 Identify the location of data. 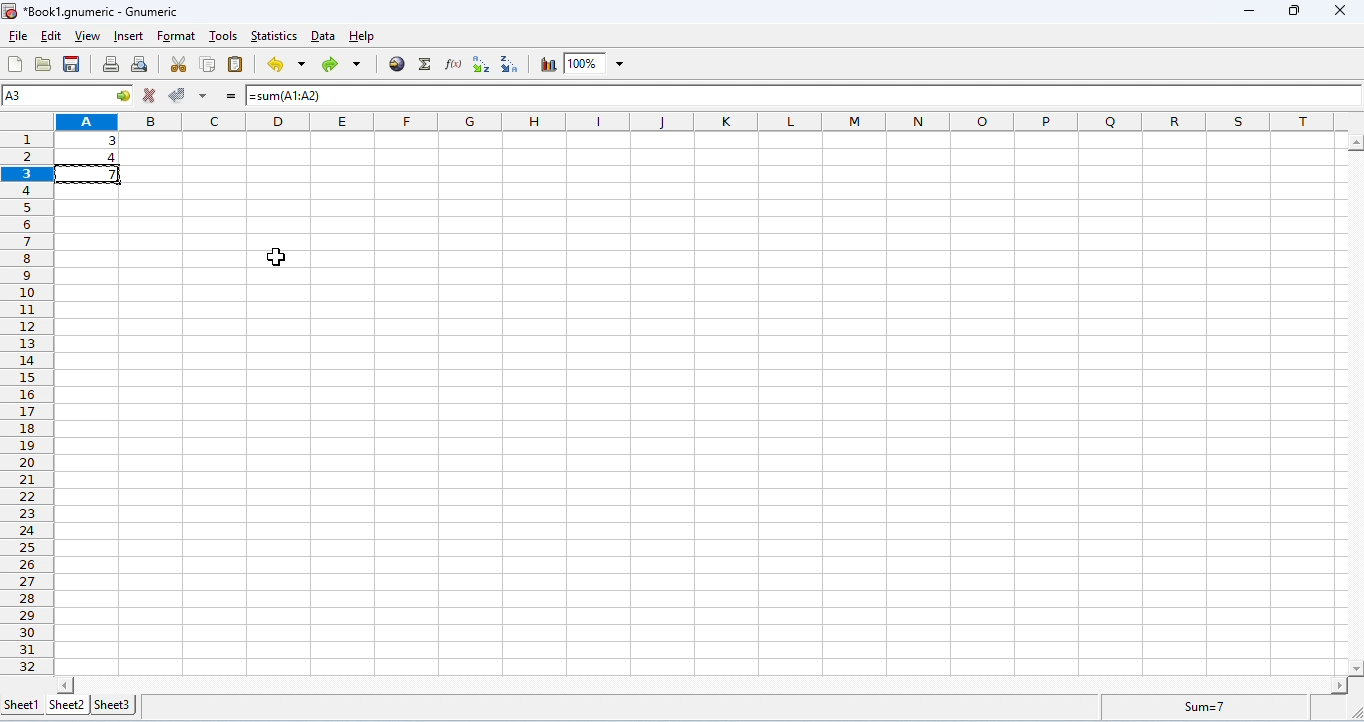
(323, 37).